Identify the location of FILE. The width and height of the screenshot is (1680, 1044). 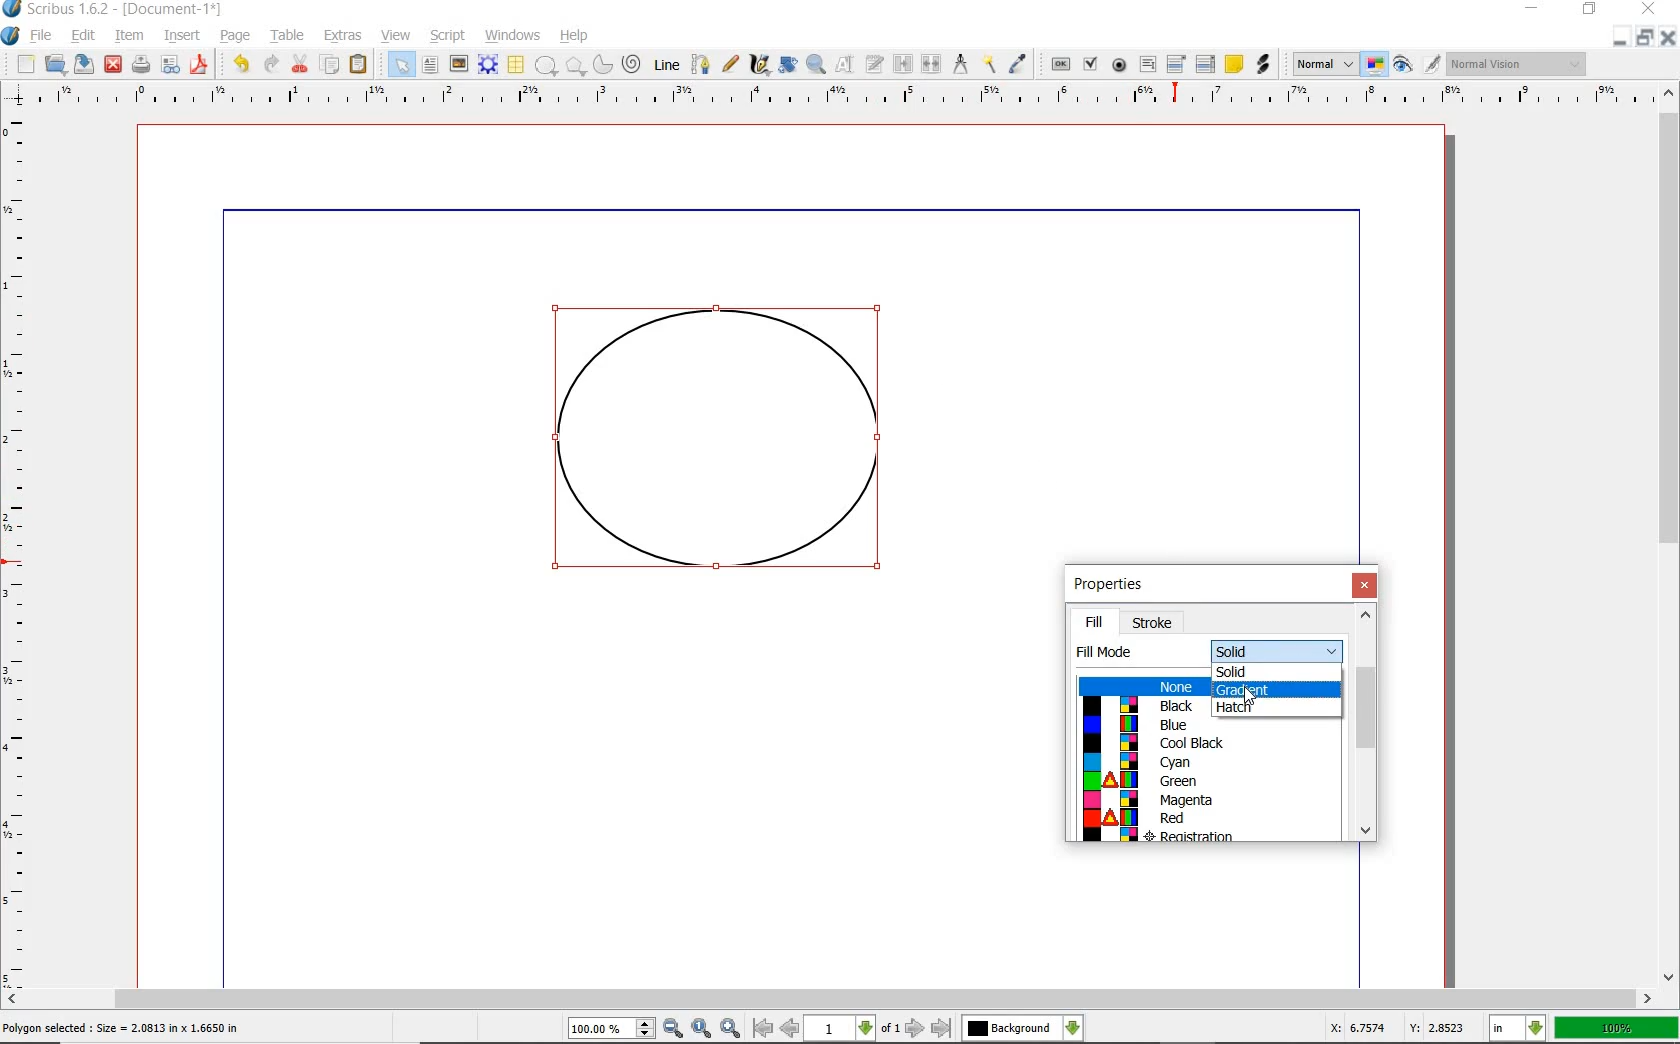
(43, 35).